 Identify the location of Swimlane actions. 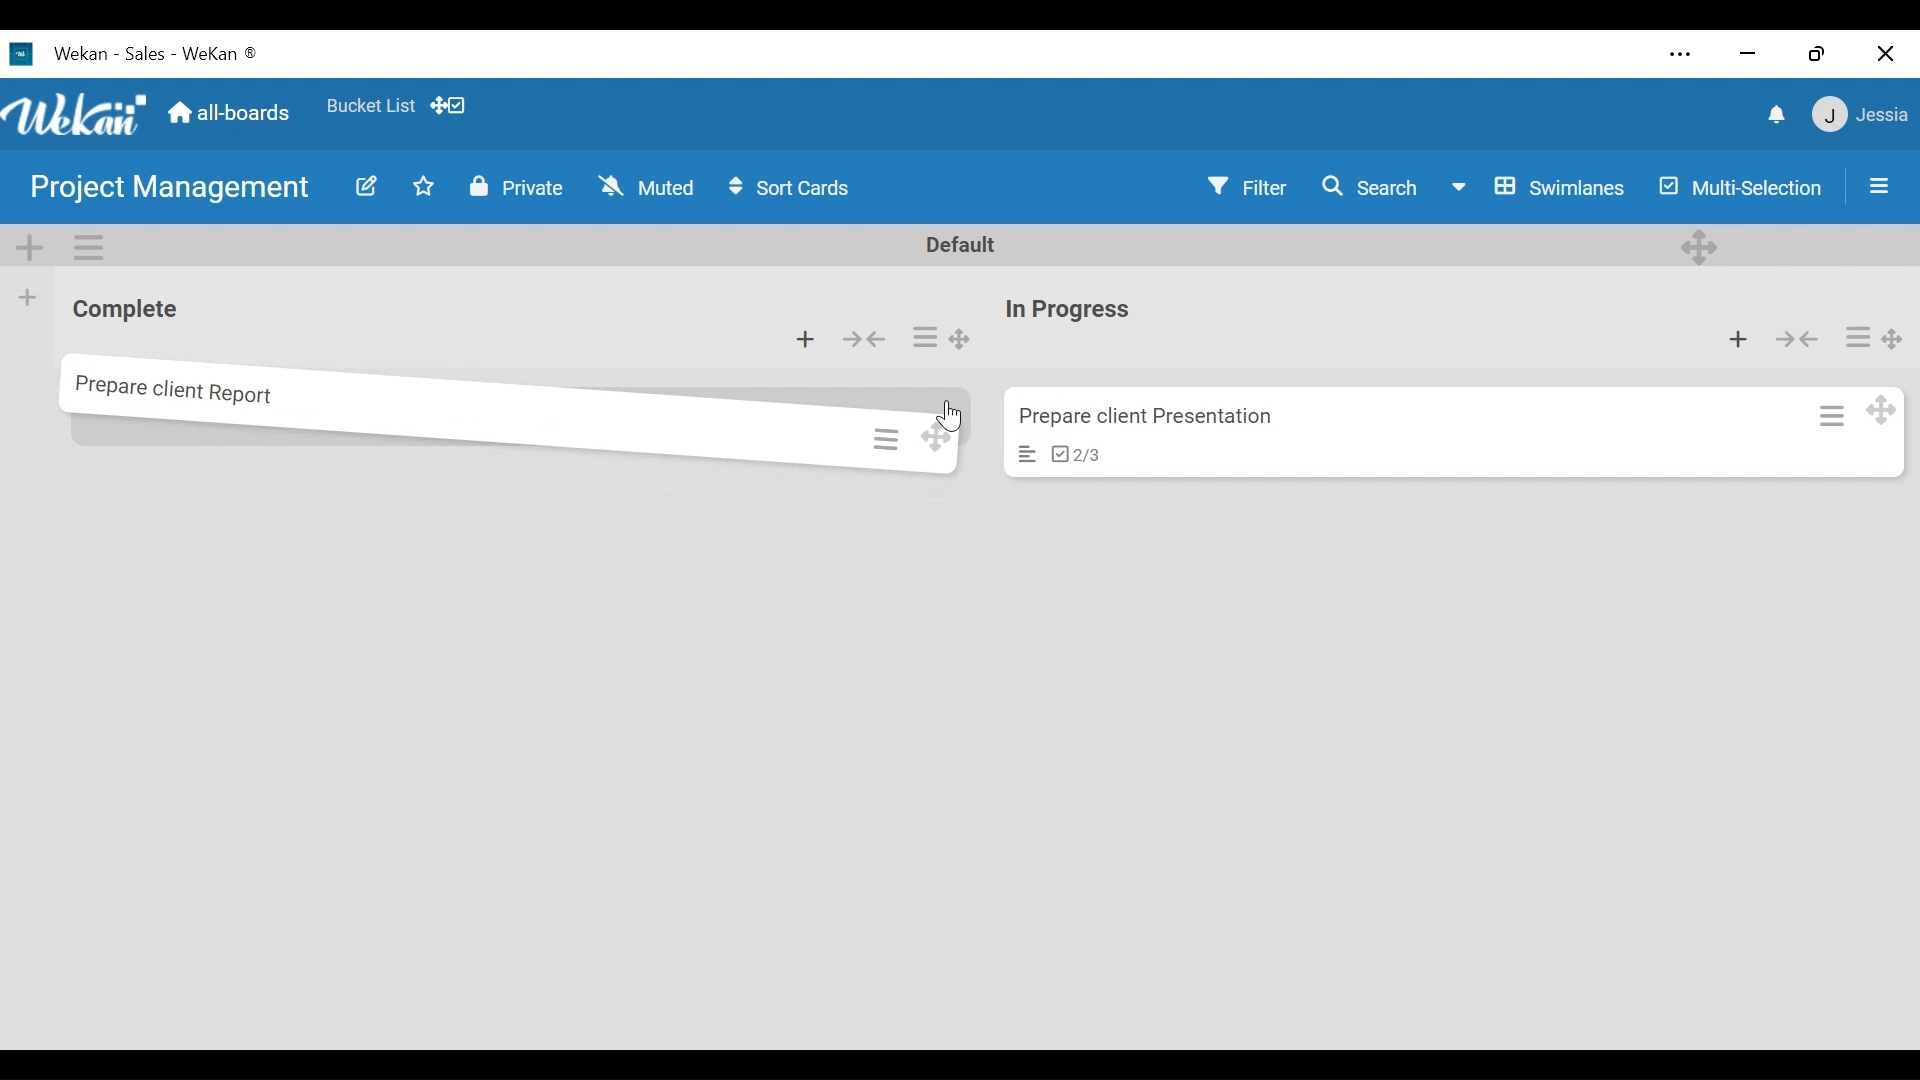
(92, 246).